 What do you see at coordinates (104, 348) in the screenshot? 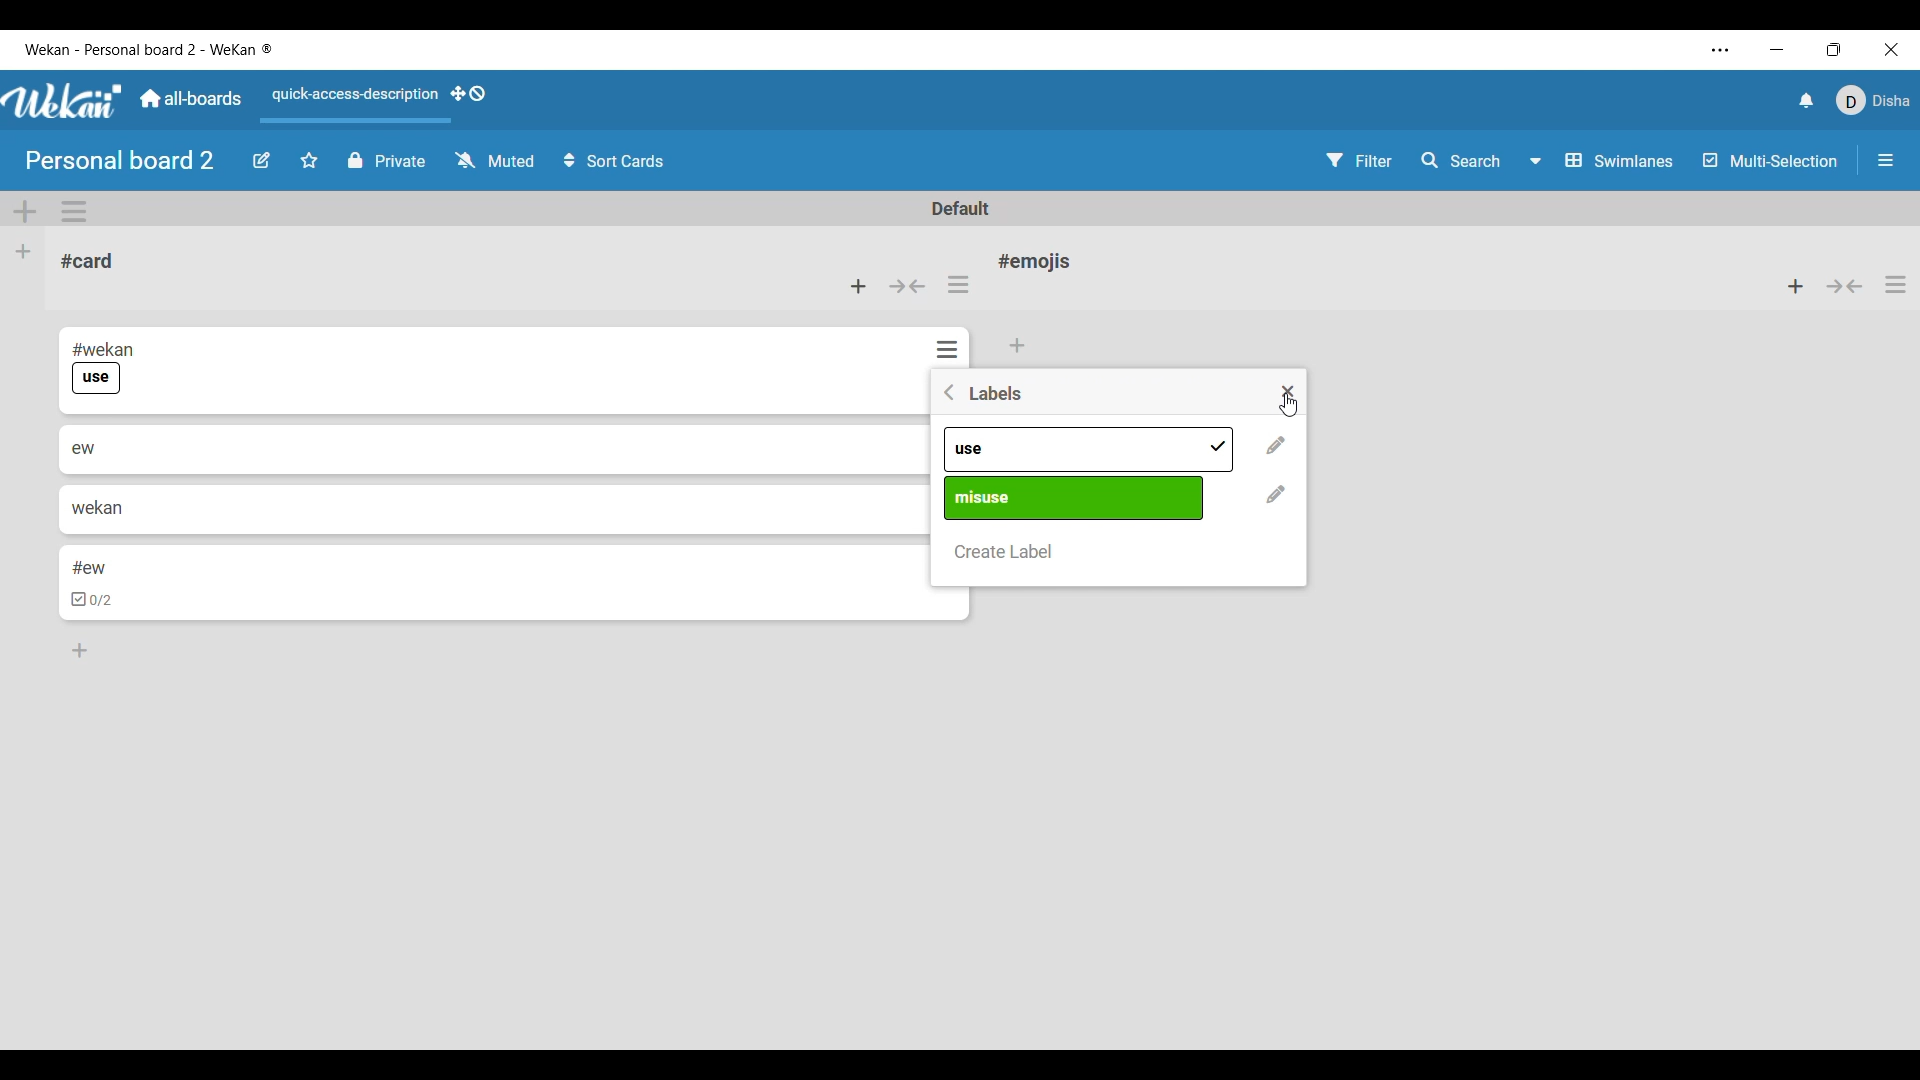
I see `#wekan` at bounding box center [104, 348].